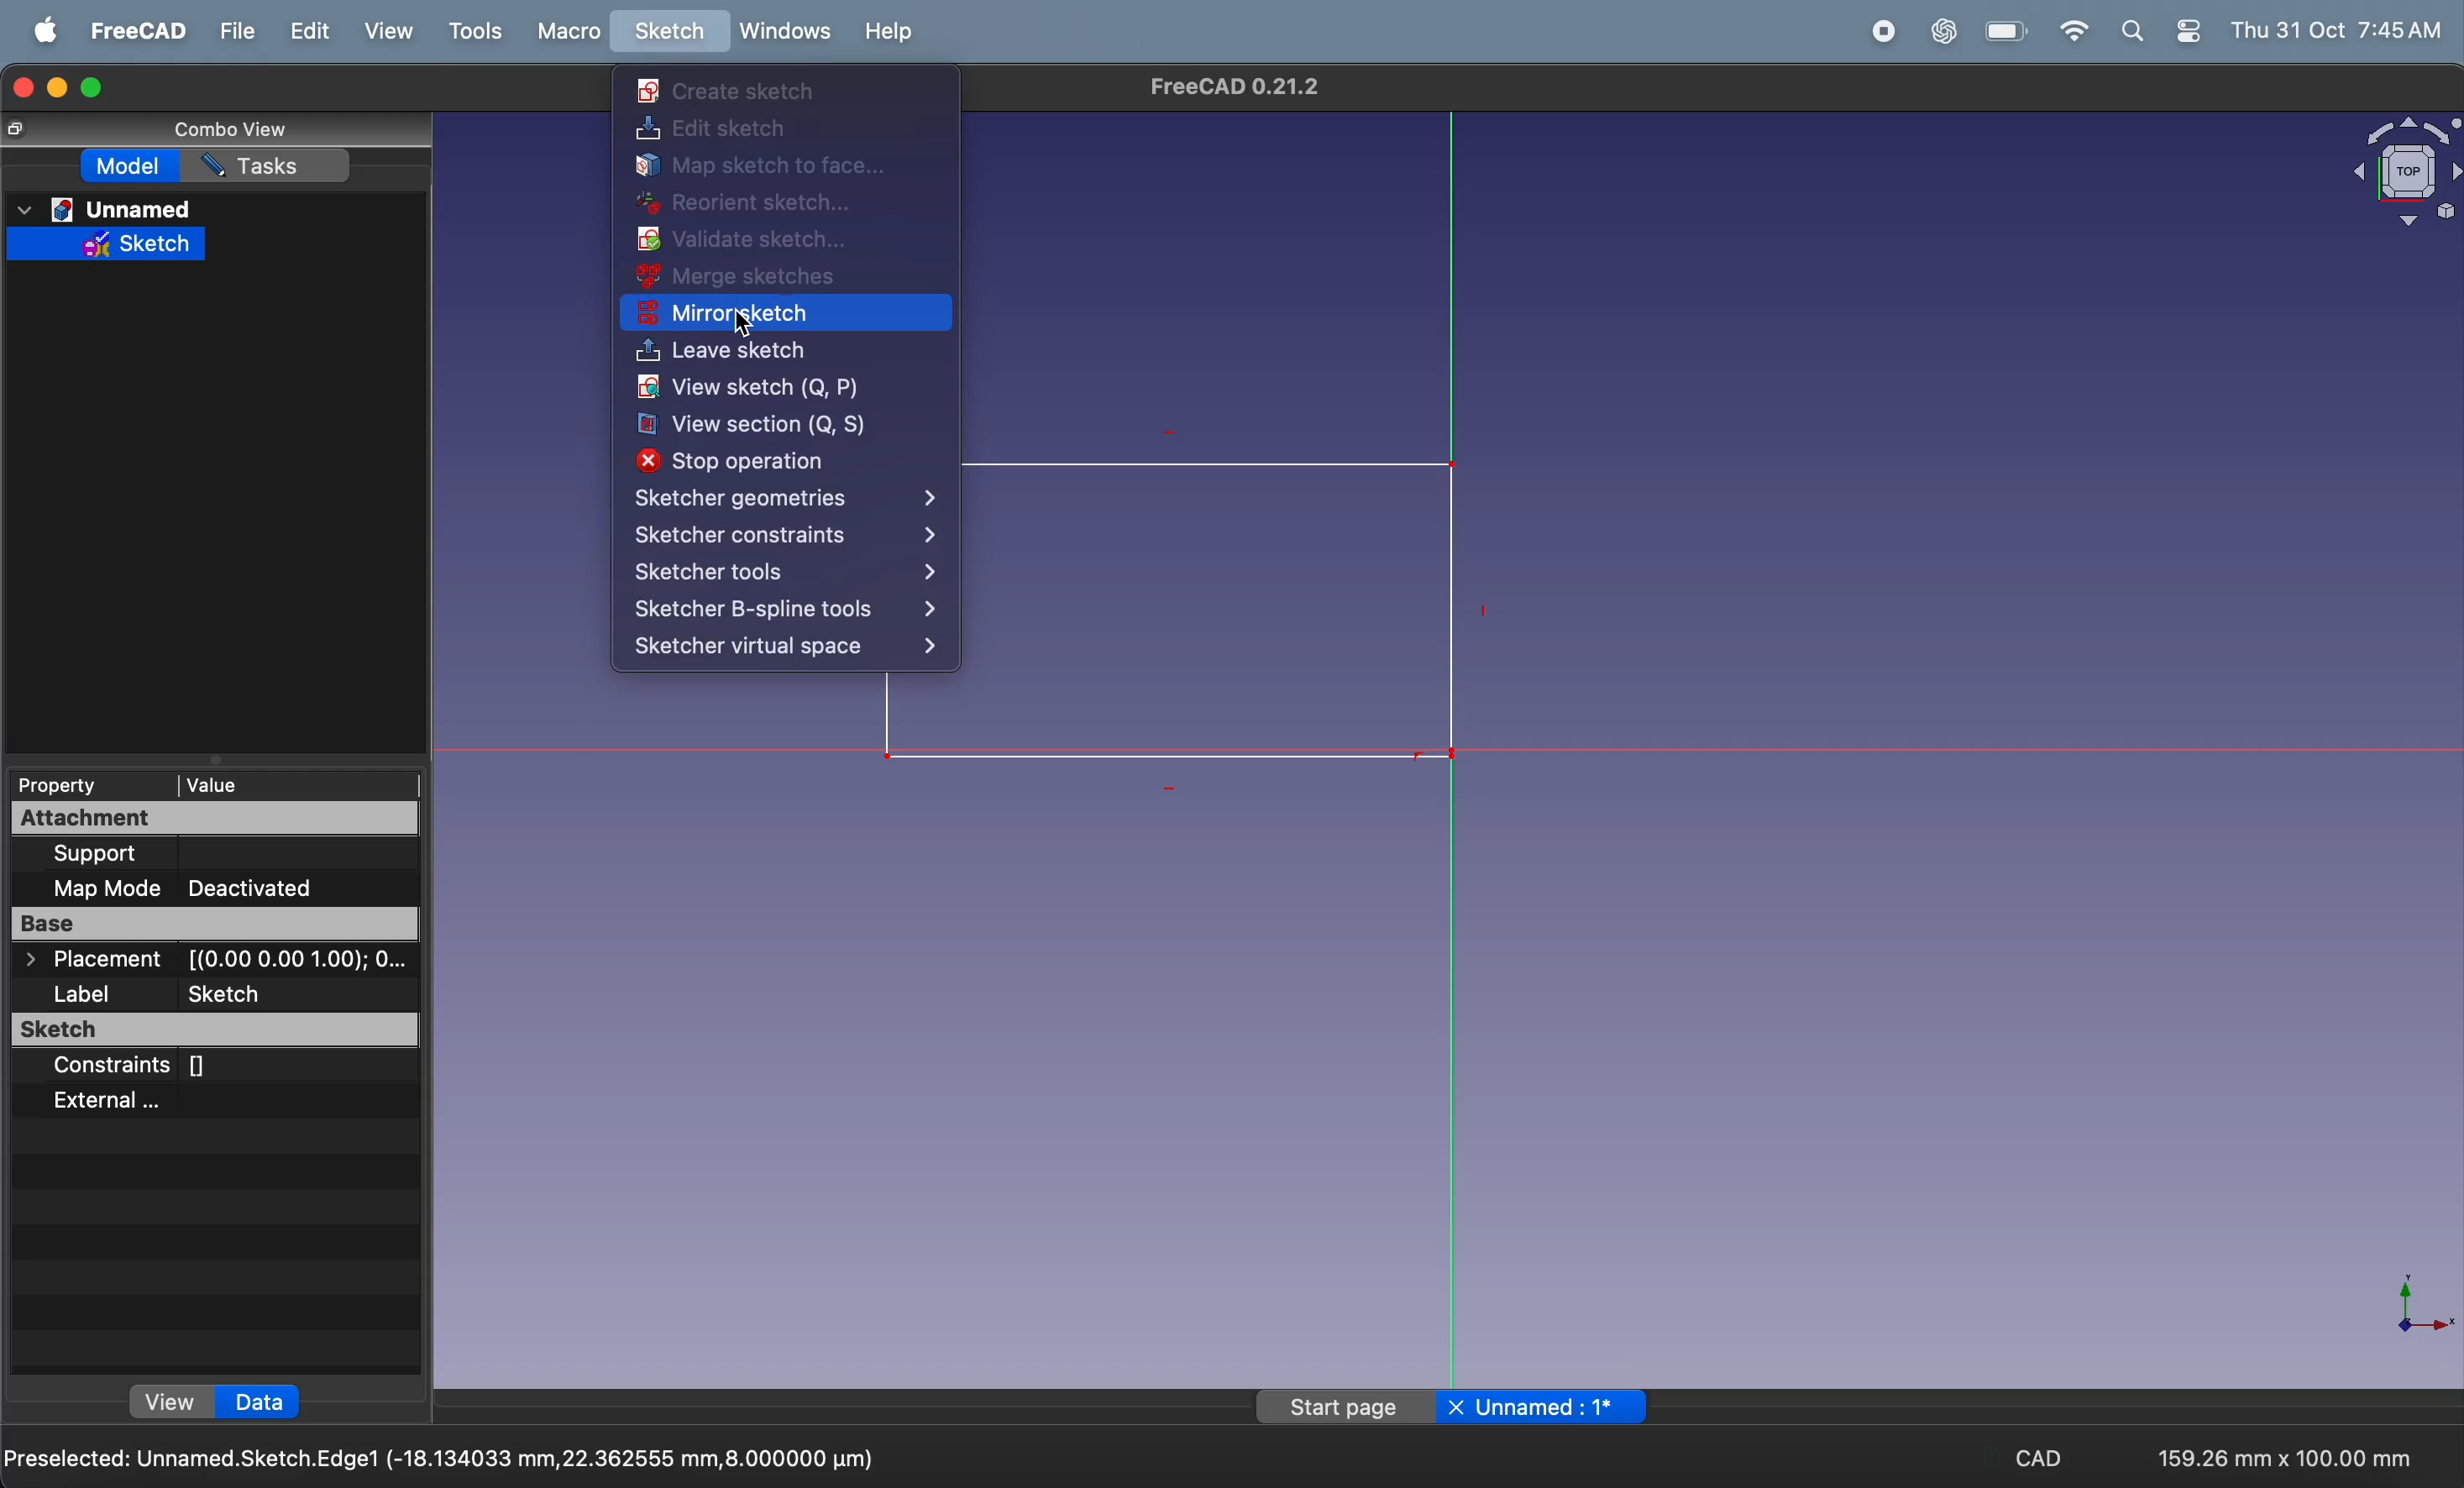 The width and height of the screenshot is (2464, 1488). What do you see at coordinates (746, 317) in the screenshot?
I see `cursor` at bounding box center [746, 317].